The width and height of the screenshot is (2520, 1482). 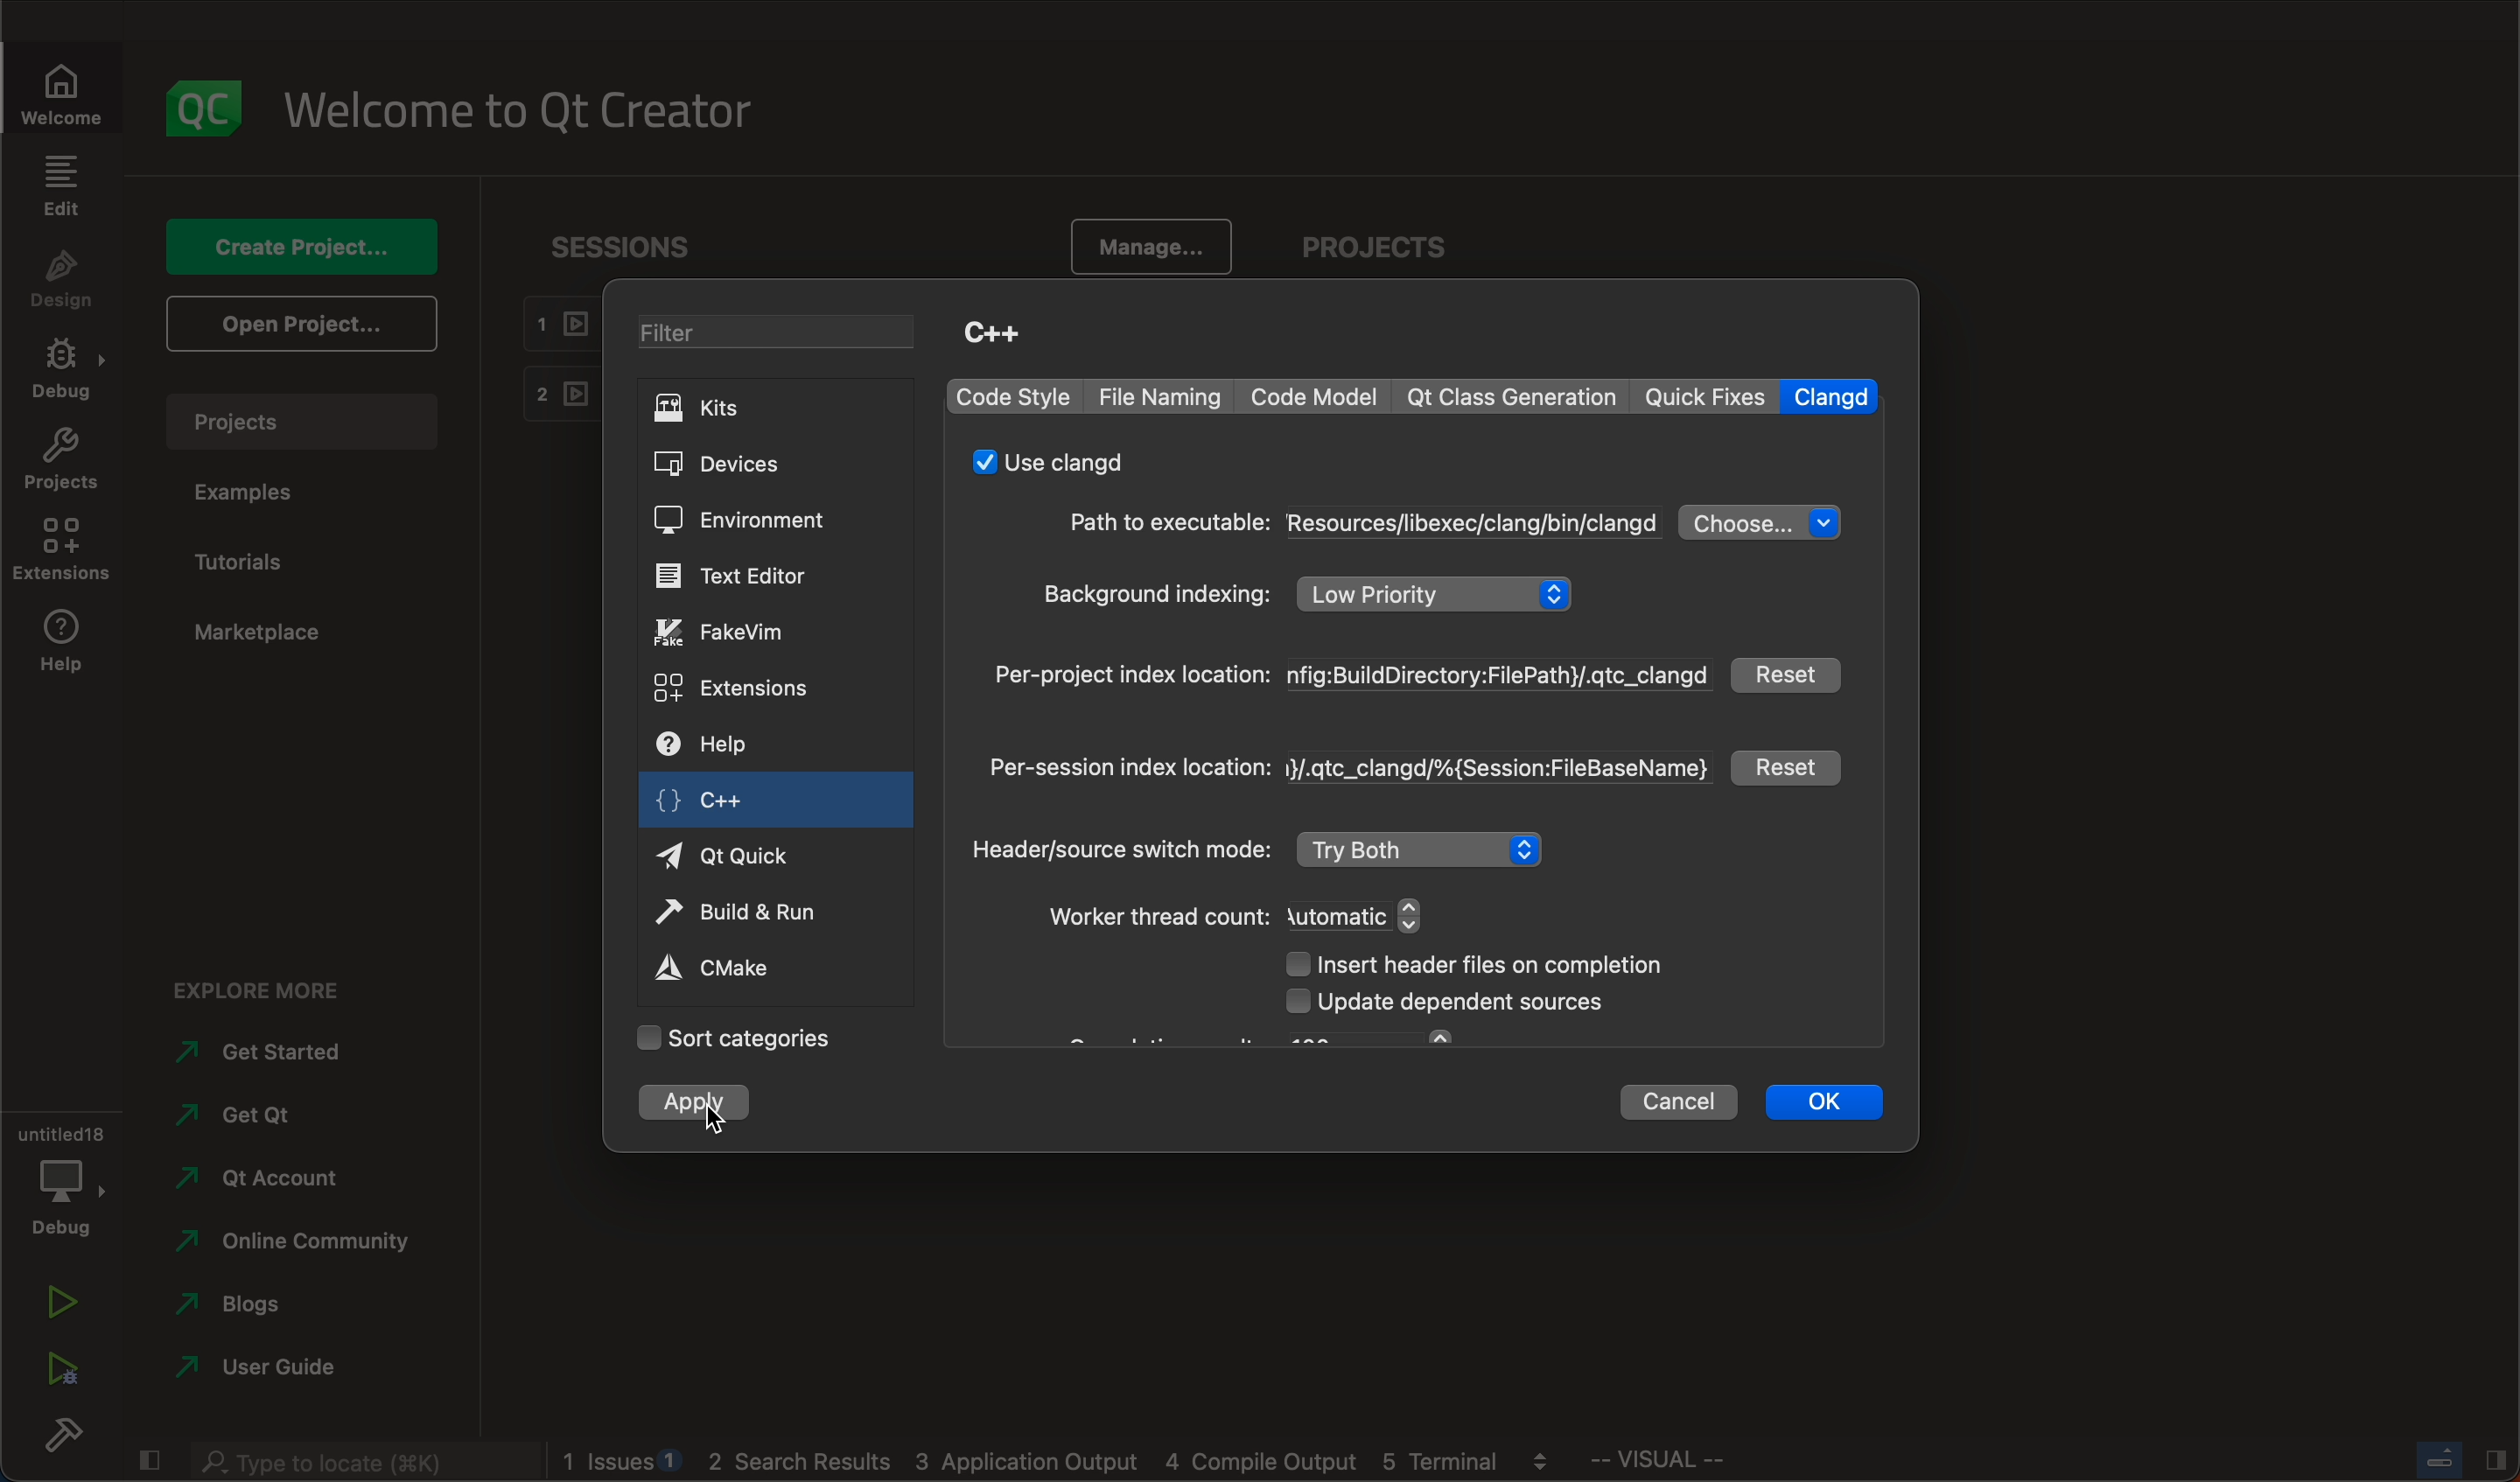 I want to click on extensions, so click(x=738, y=688).